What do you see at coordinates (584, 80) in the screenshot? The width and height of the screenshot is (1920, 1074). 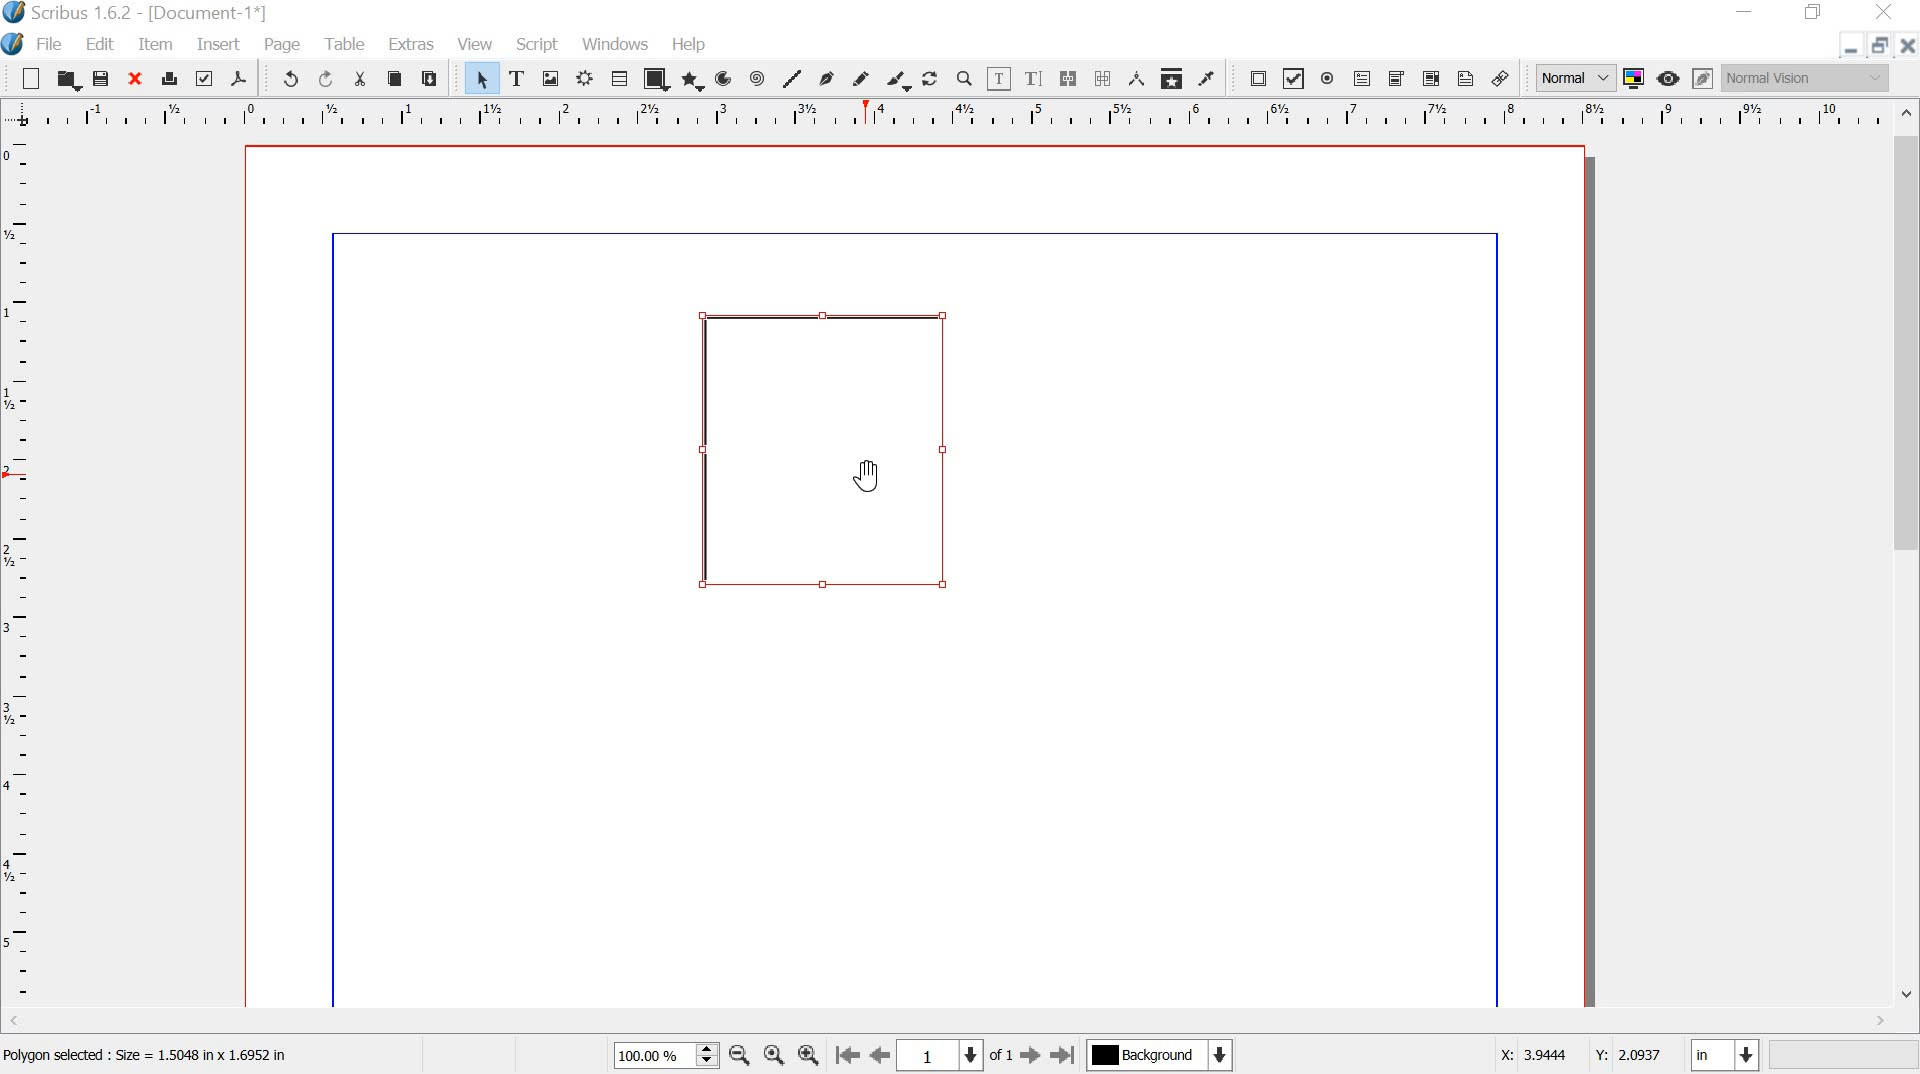 I see `render frame` at bounding box center [584, 80].